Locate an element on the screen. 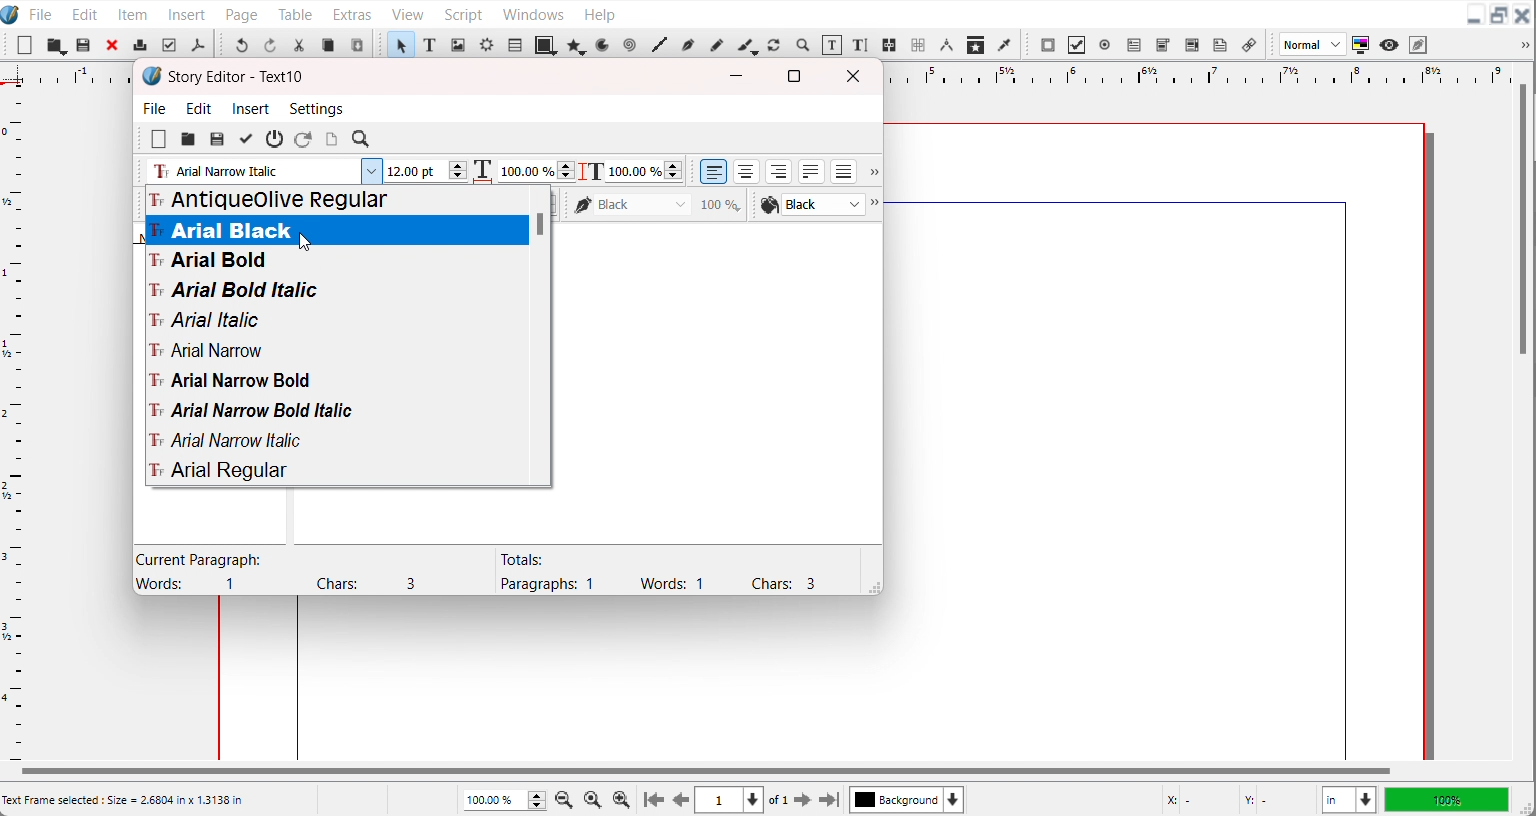 This screenshot has width=1536, height=816. Link text frame is located at coordinates (890, 46).